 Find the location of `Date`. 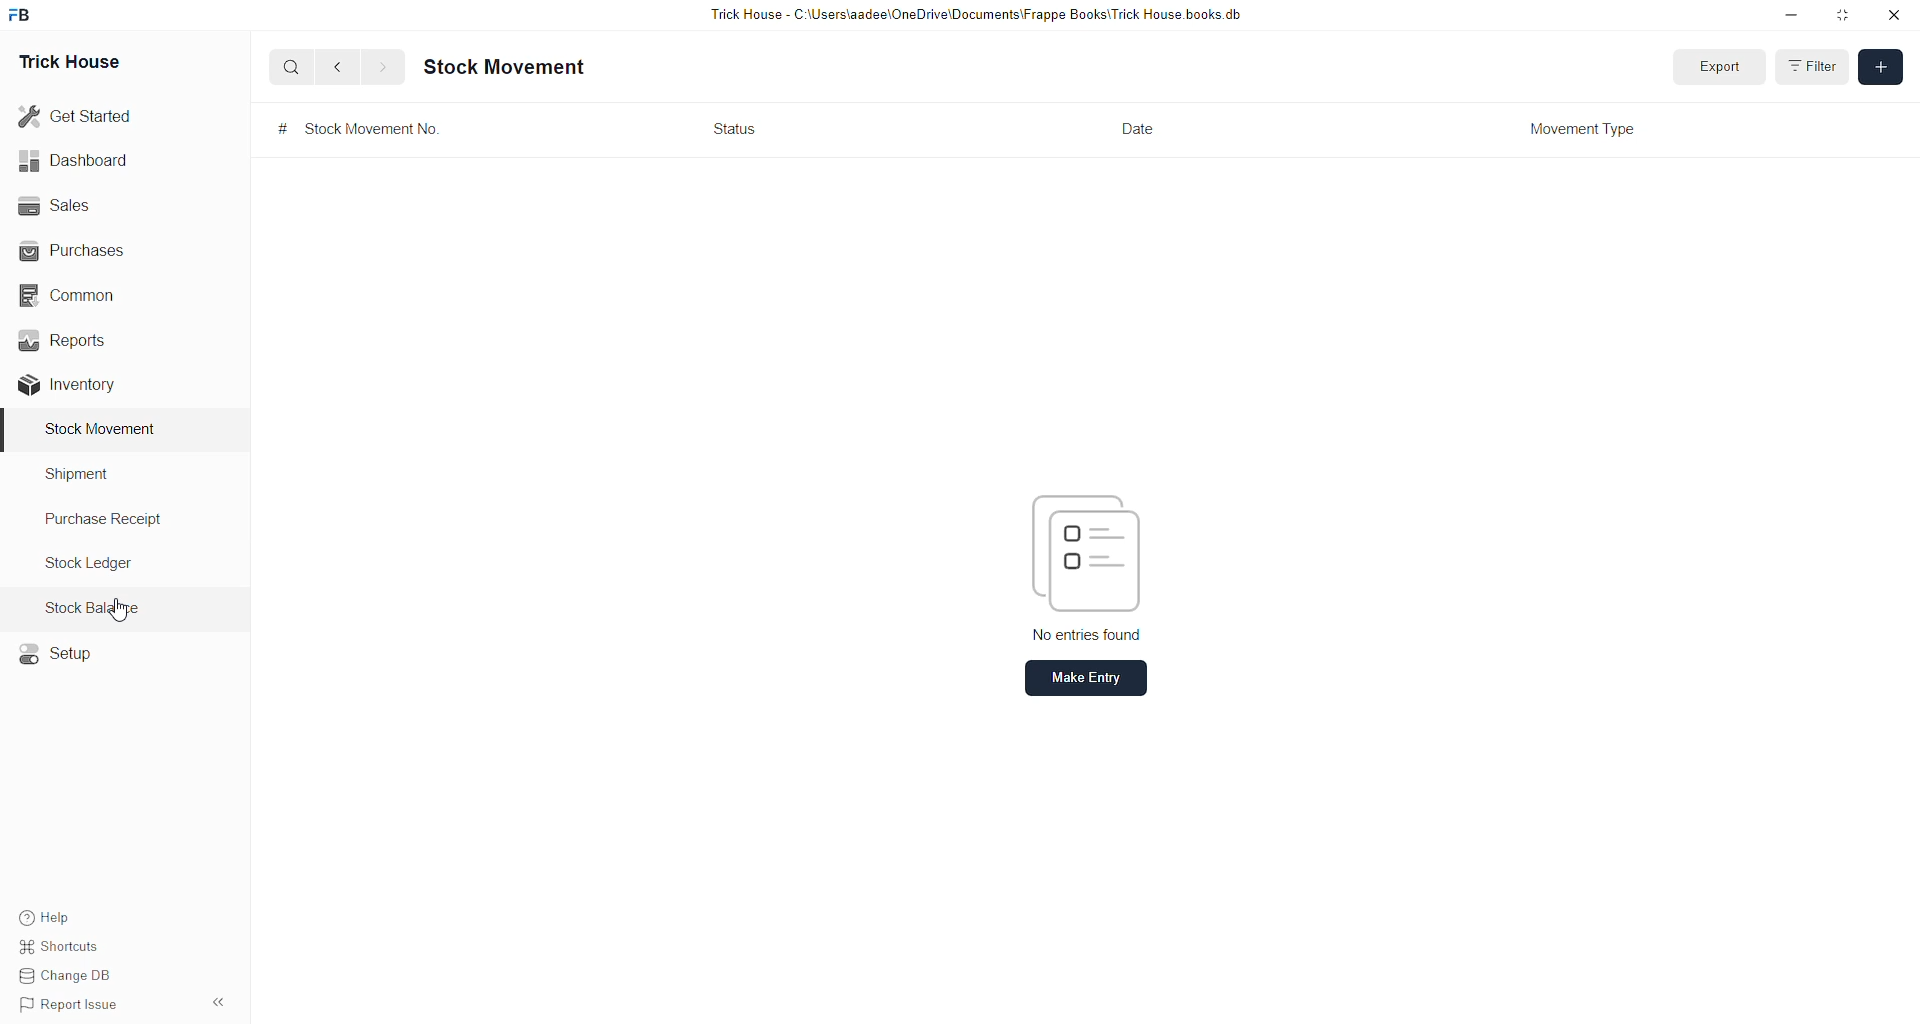

Date is located at coordinates (1143, 133).